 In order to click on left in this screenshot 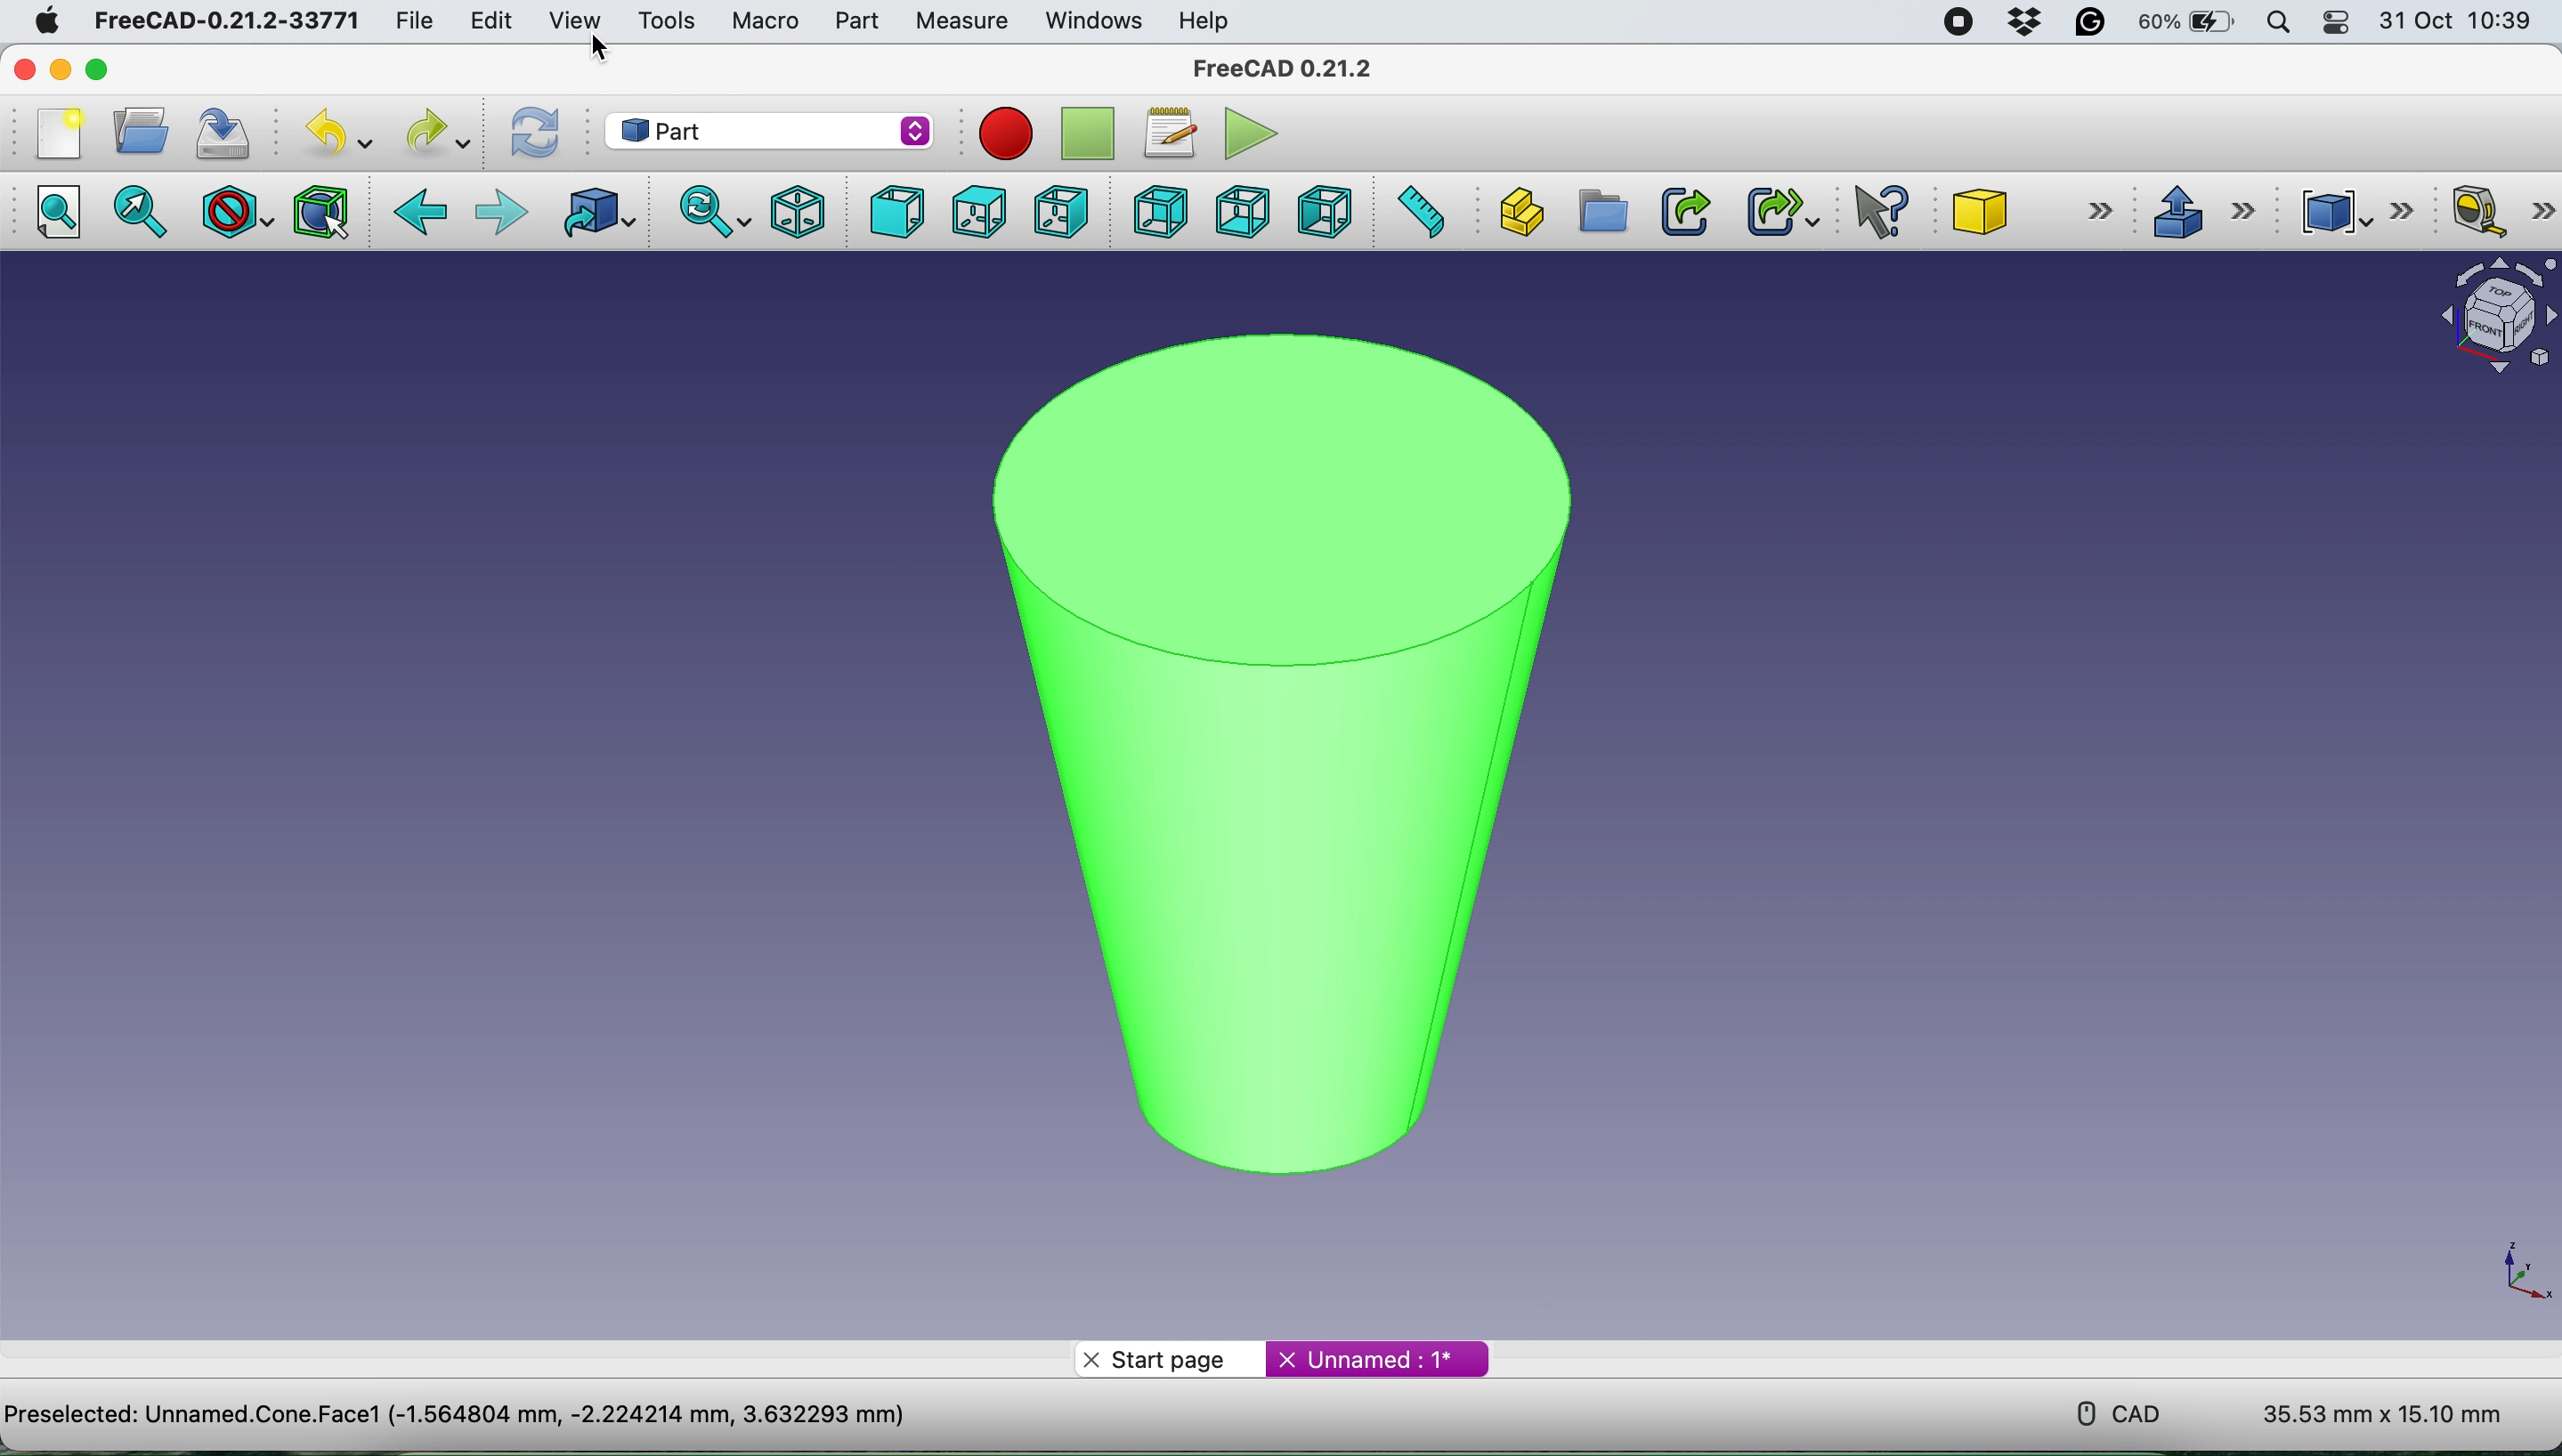, I will do `click(1328, 212)`.